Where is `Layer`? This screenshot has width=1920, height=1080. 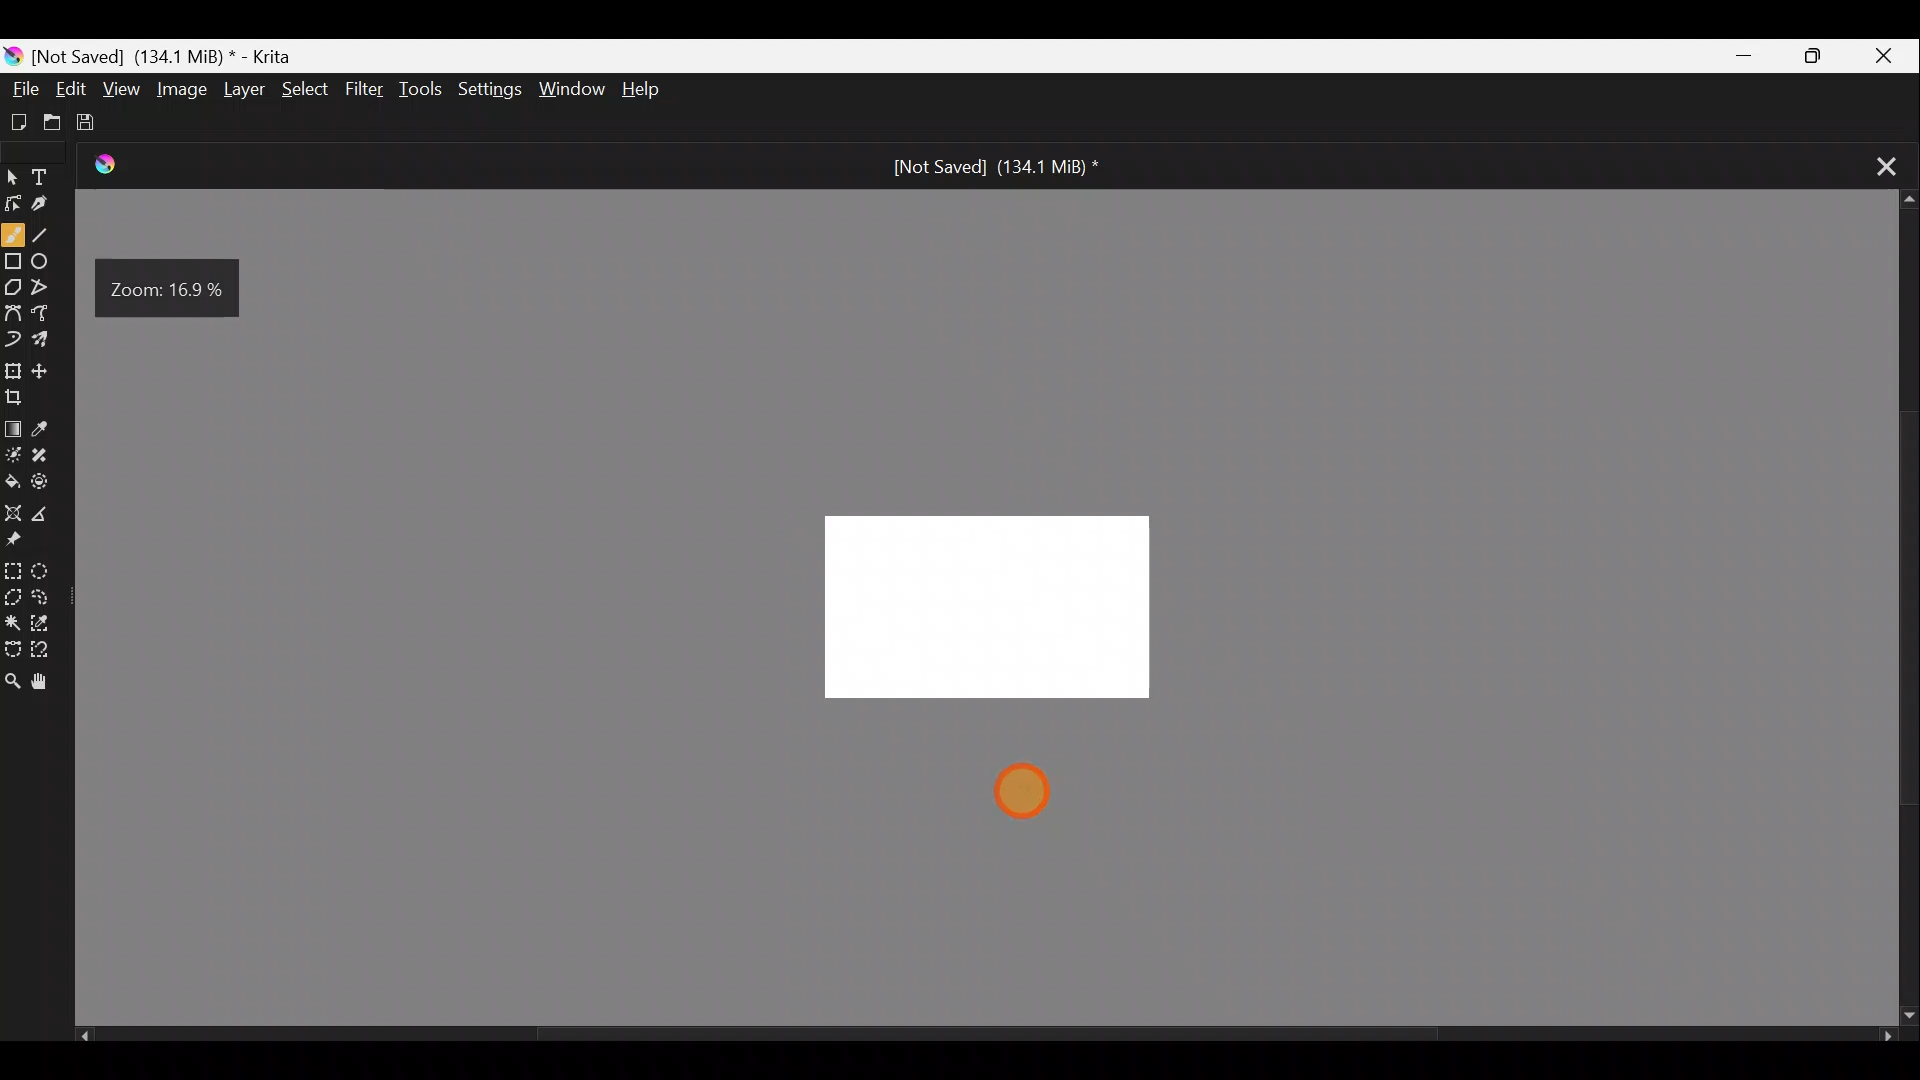 Layer is located at coordinates (247, 93).